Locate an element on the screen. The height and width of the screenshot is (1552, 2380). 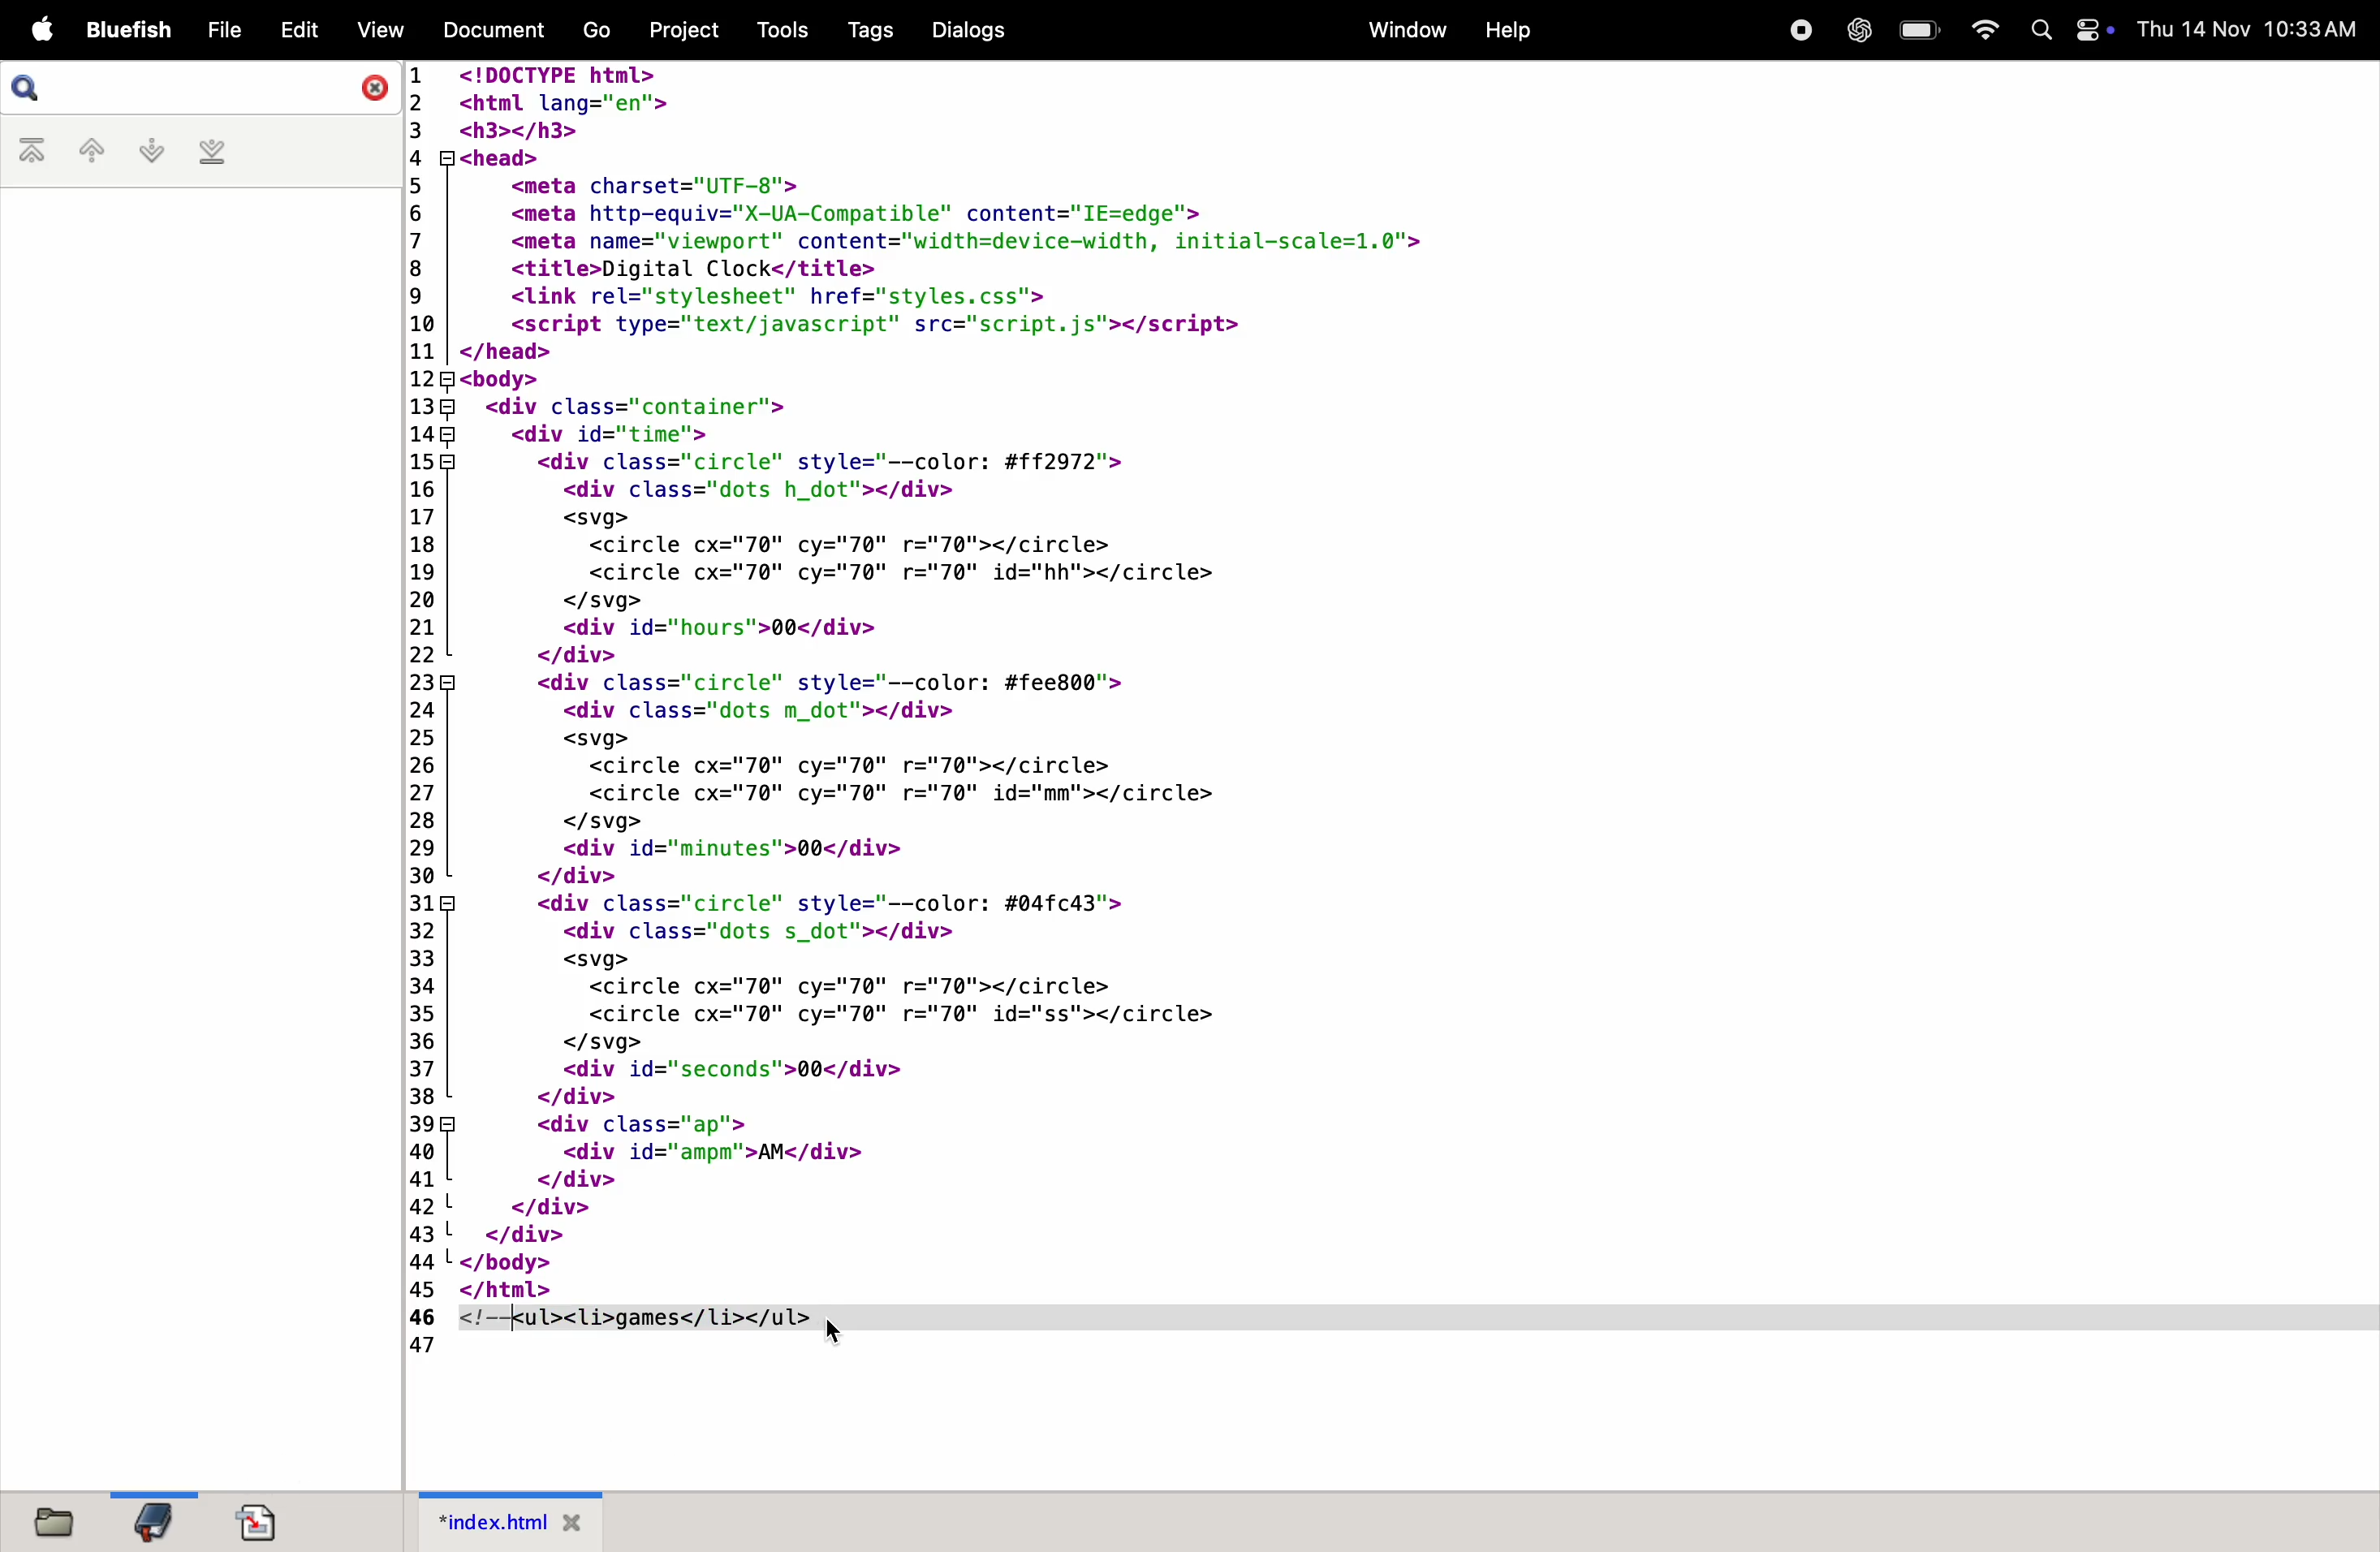
cursor is located at coordinates (511, 1323).